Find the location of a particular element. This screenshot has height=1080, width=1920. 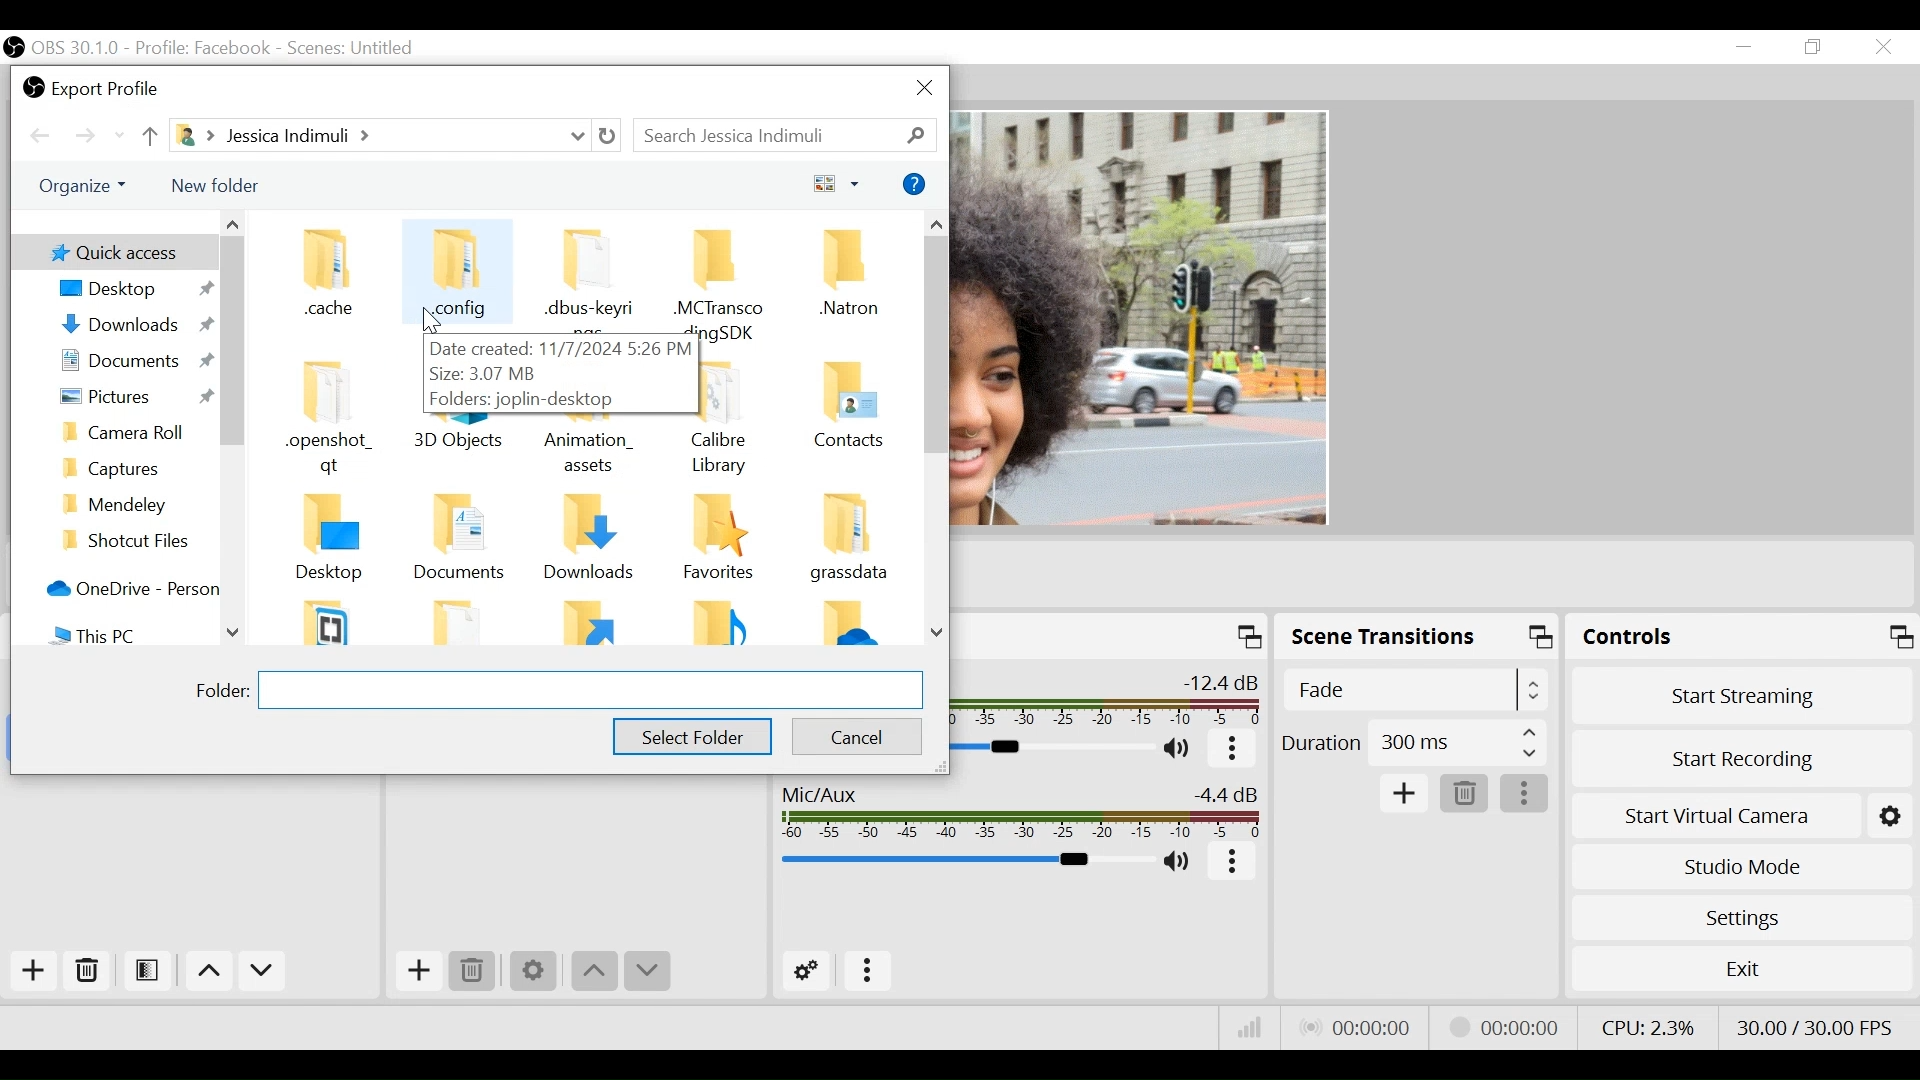

Open Filter Source is located at coordinates (151, 970).